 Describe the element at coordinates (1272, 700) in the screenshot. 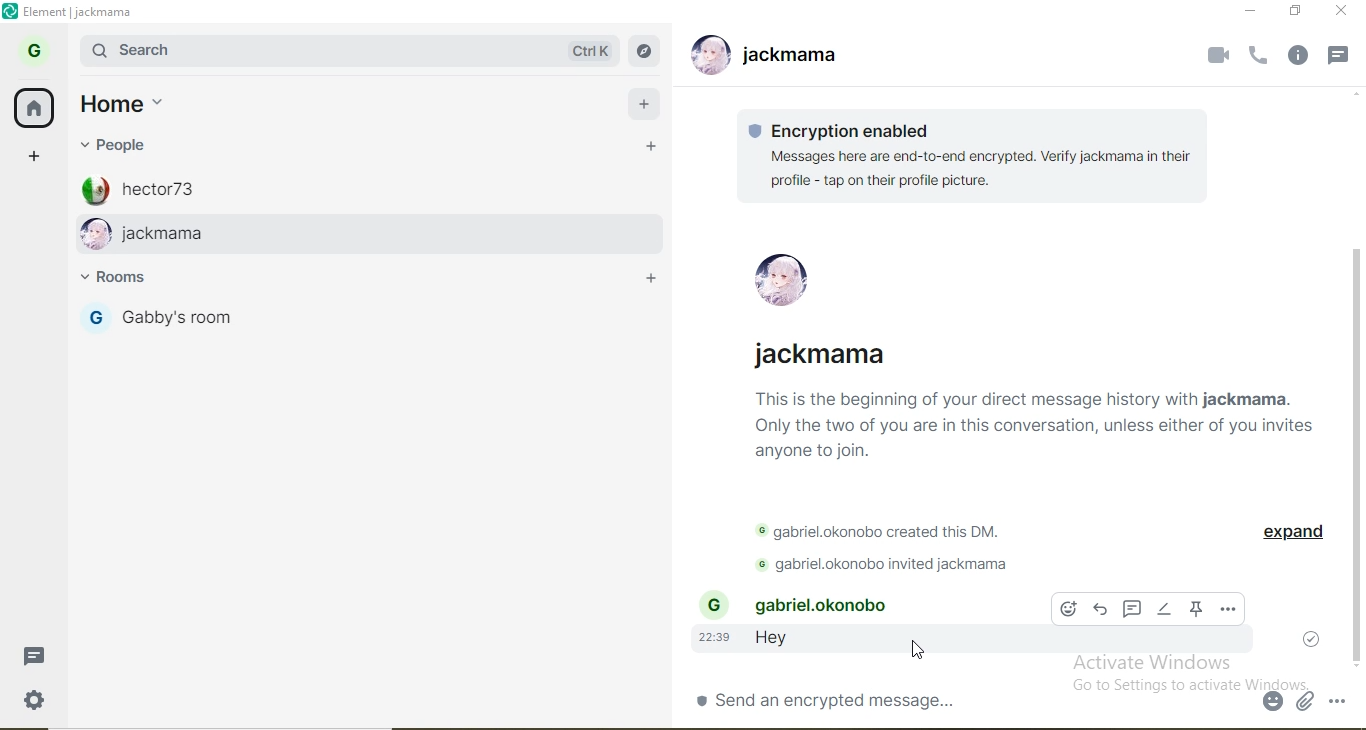

I see `emoji` at that location.